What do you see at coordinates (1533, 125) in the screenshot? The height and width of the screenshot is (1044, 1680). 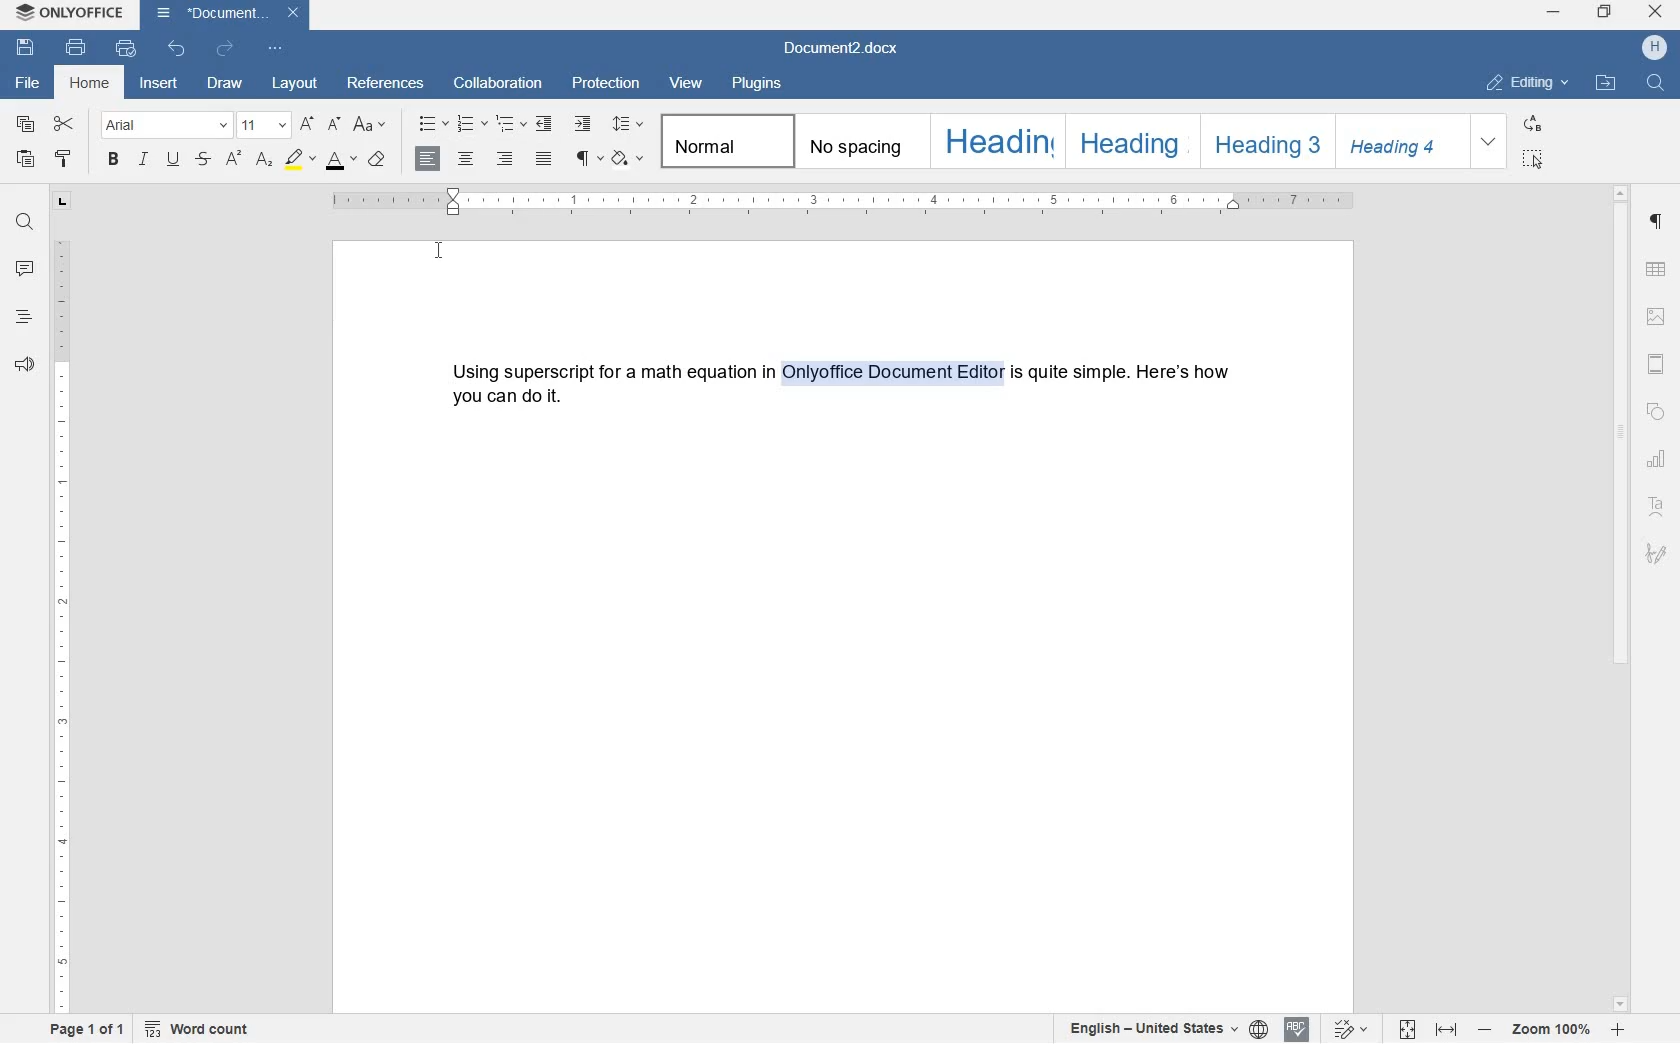 I see `REPLACE` at bounding box center [1533, 125].